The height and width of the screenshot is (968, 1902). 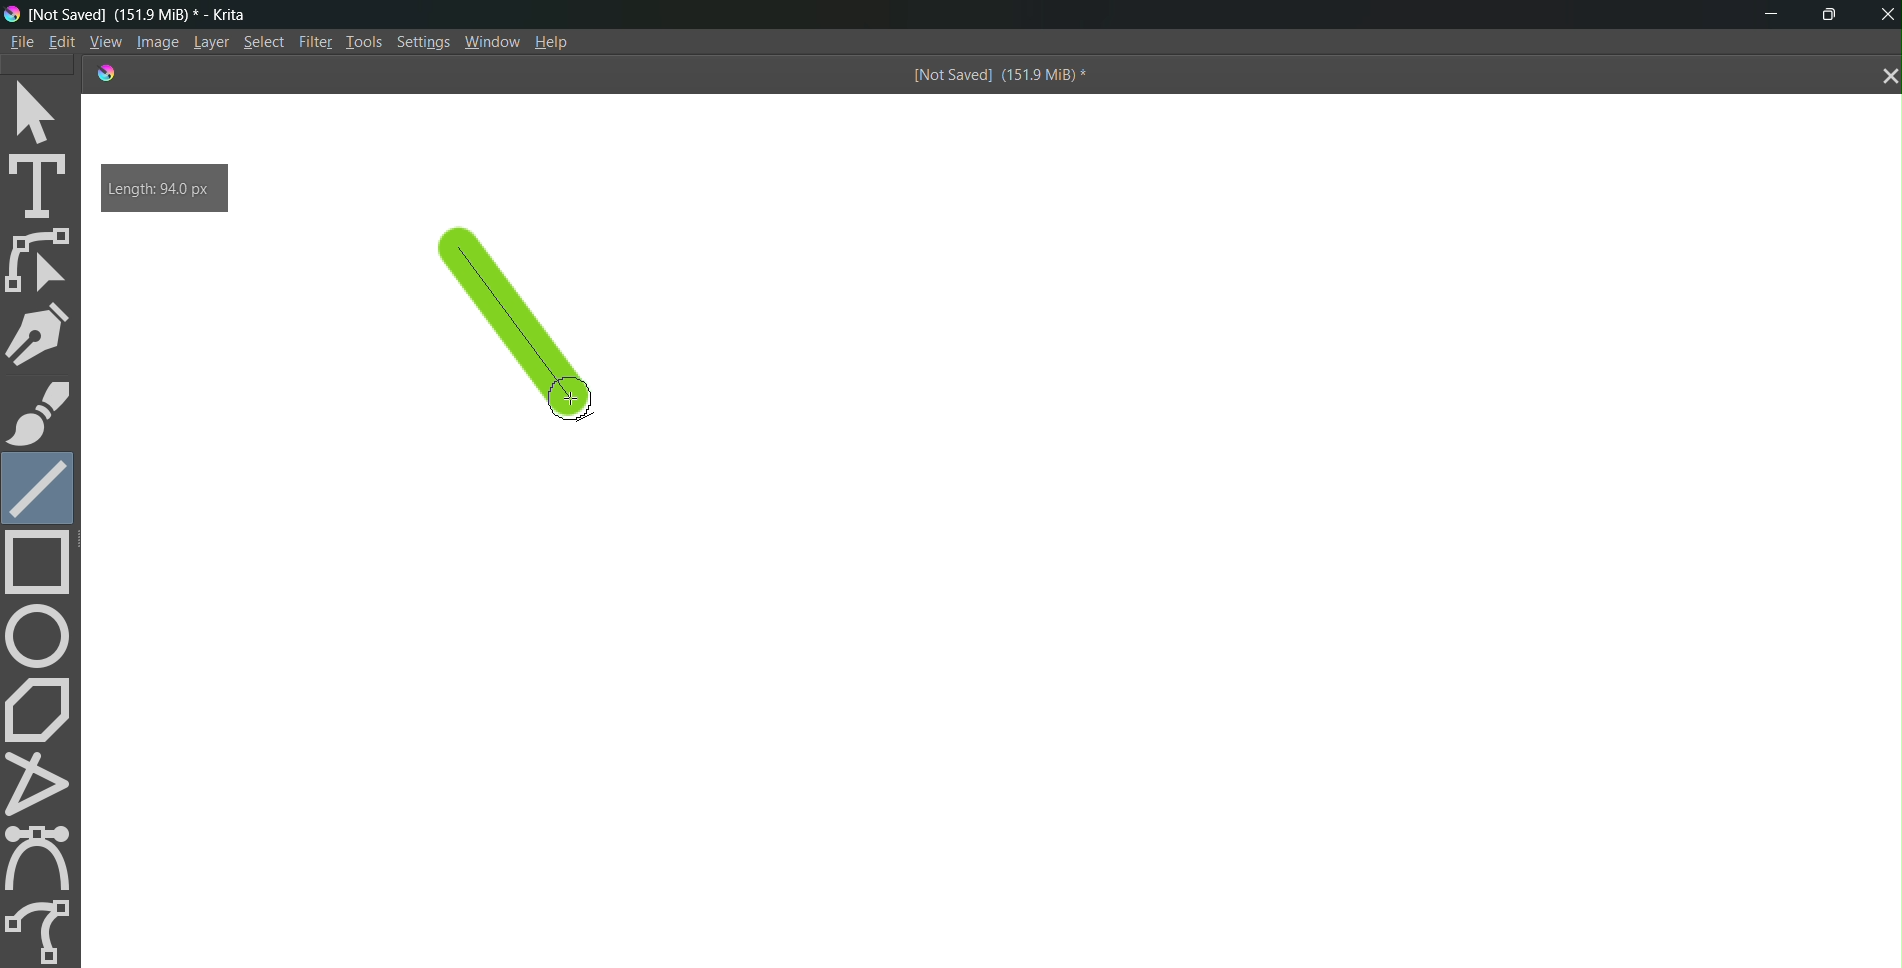 I want to click on line, so click(x=528, y=339).